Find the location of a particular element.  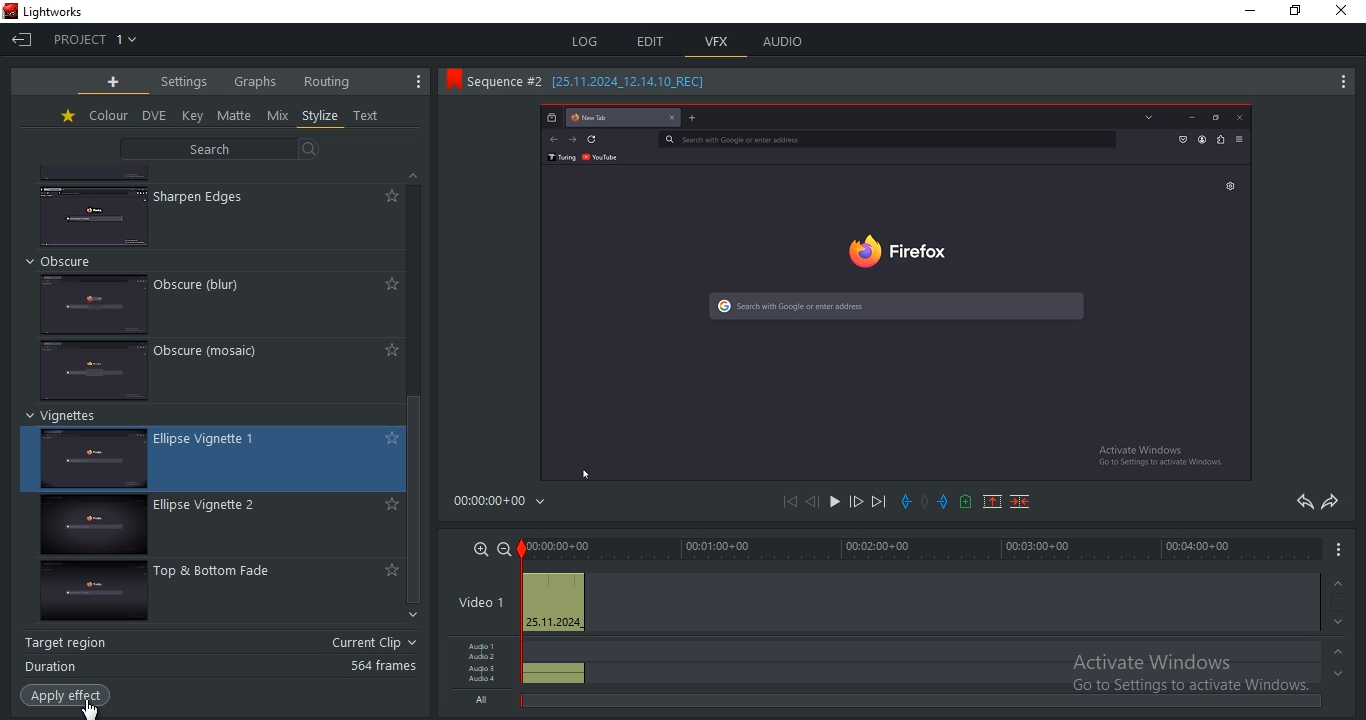

key is located at coordinates (193, 115).